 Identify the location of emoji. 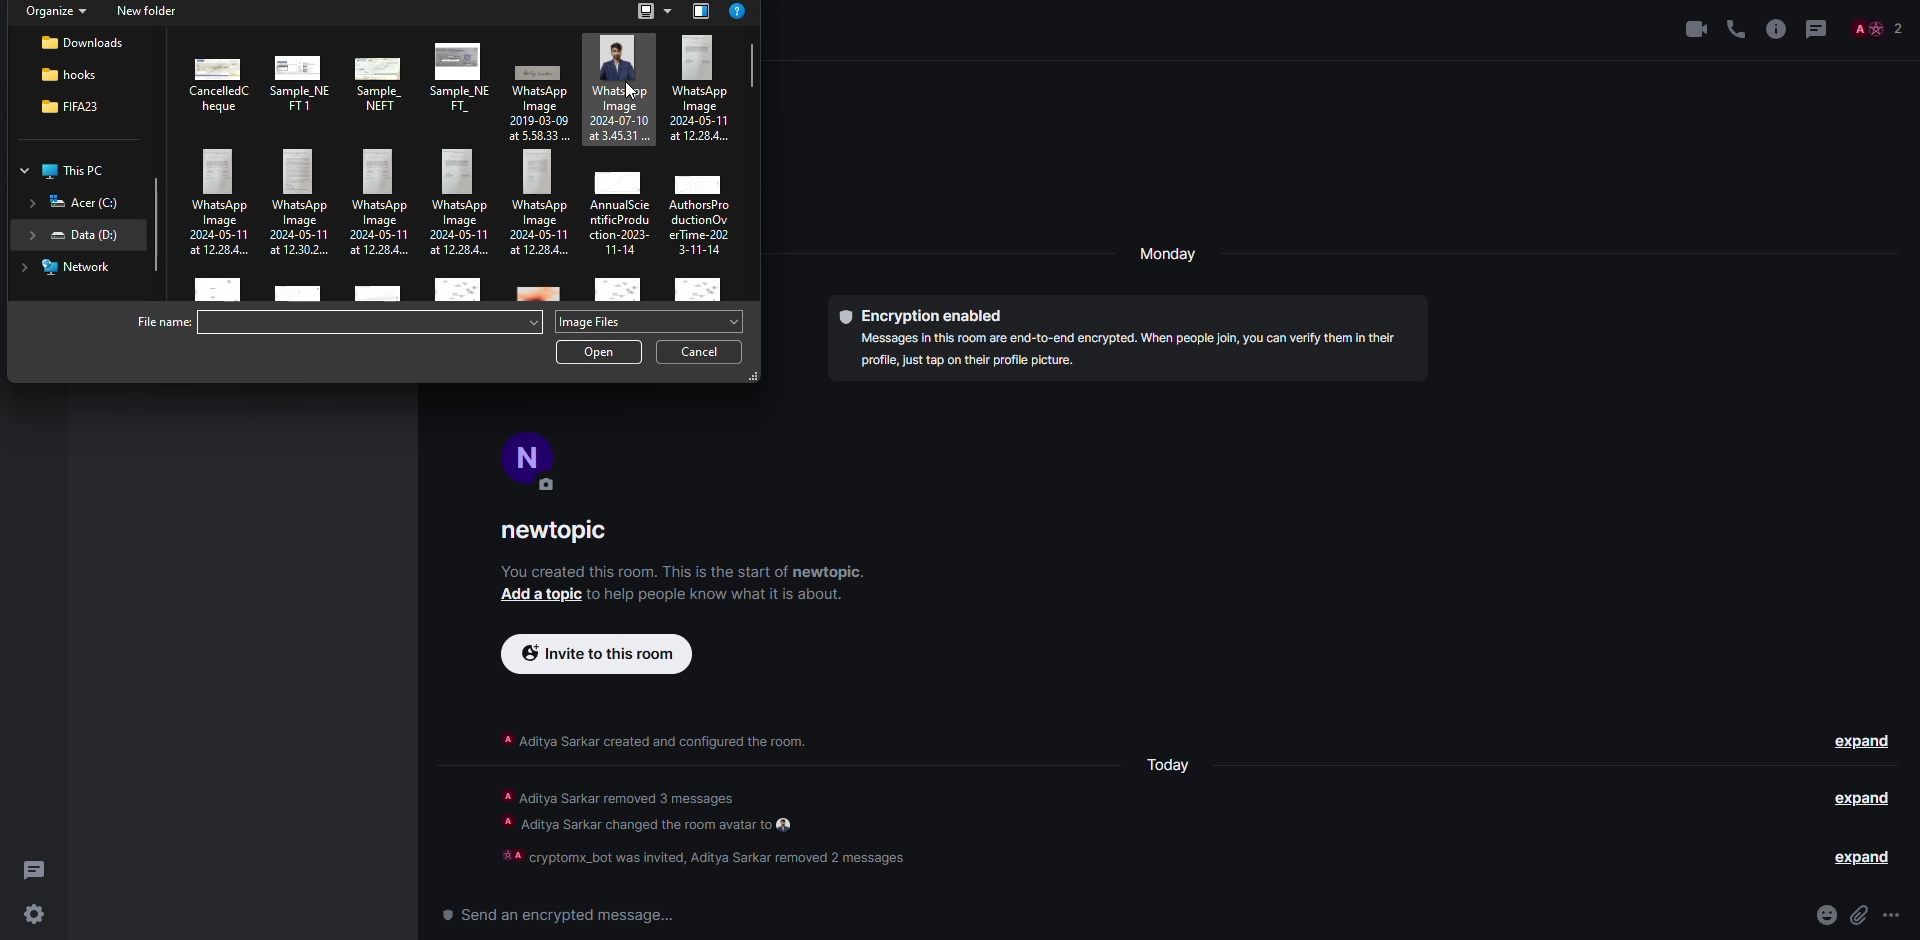
(1827, 915).